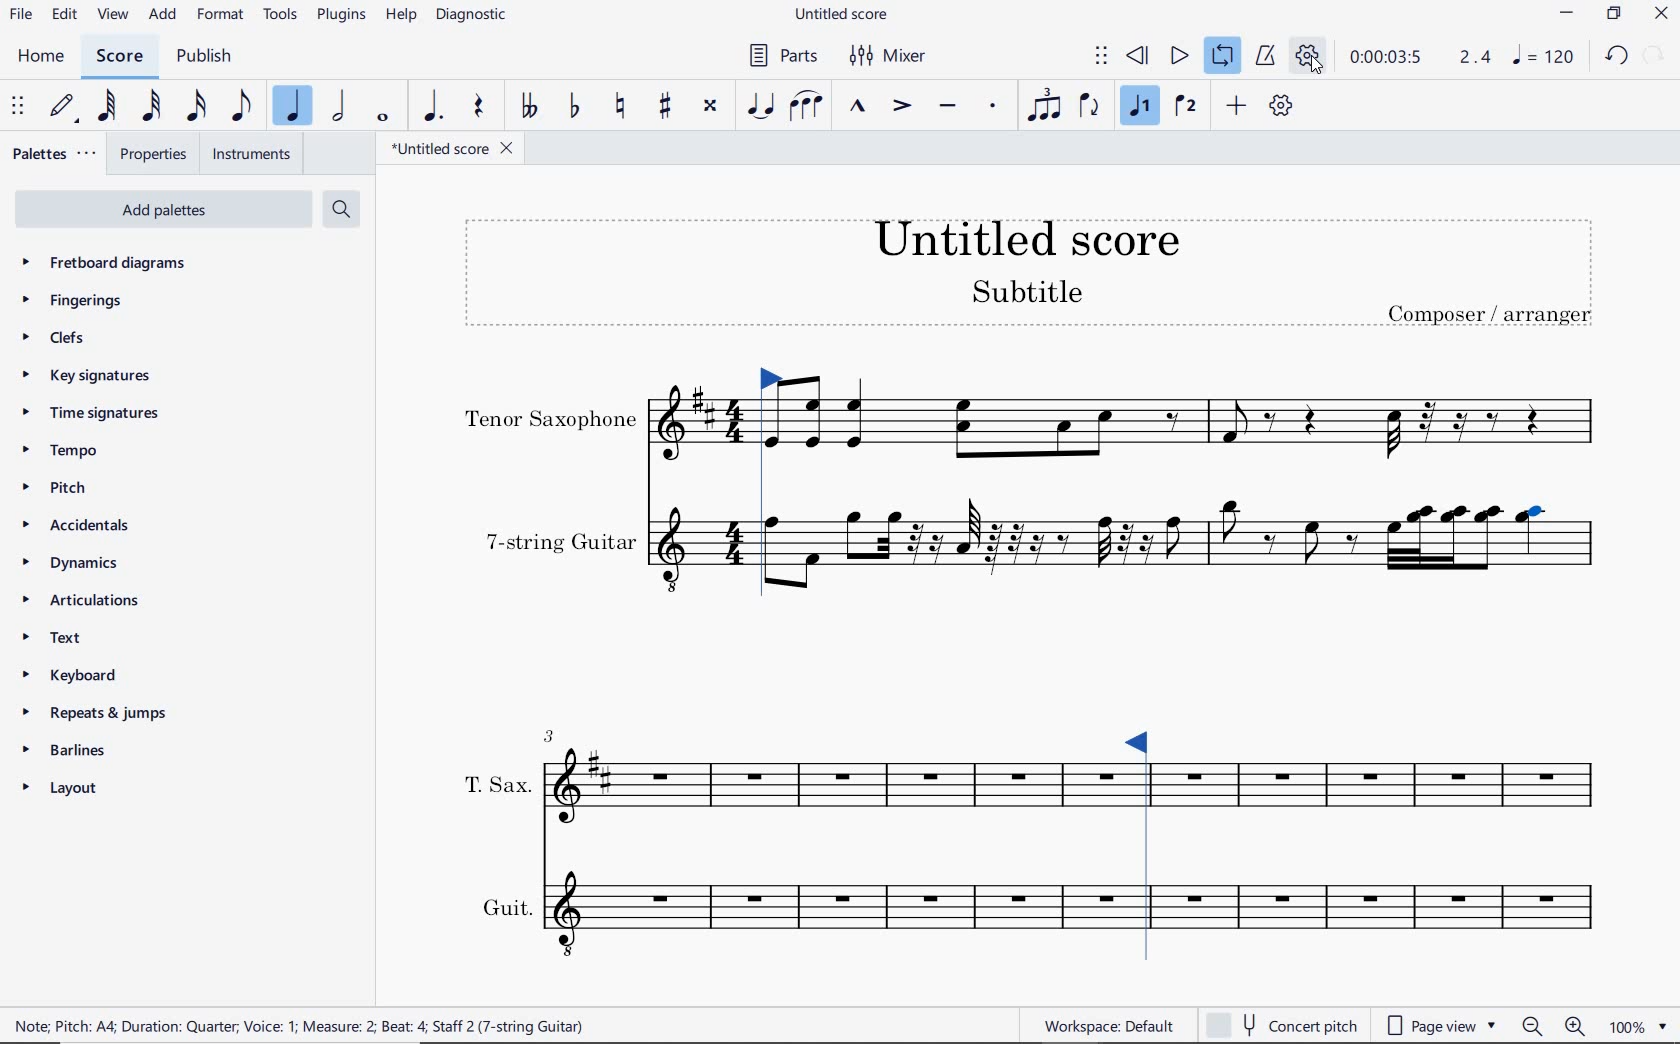  What do you see at coordinates (22, 17) in the screenshot?
I see `FILE` at bounding box center [22, 17].